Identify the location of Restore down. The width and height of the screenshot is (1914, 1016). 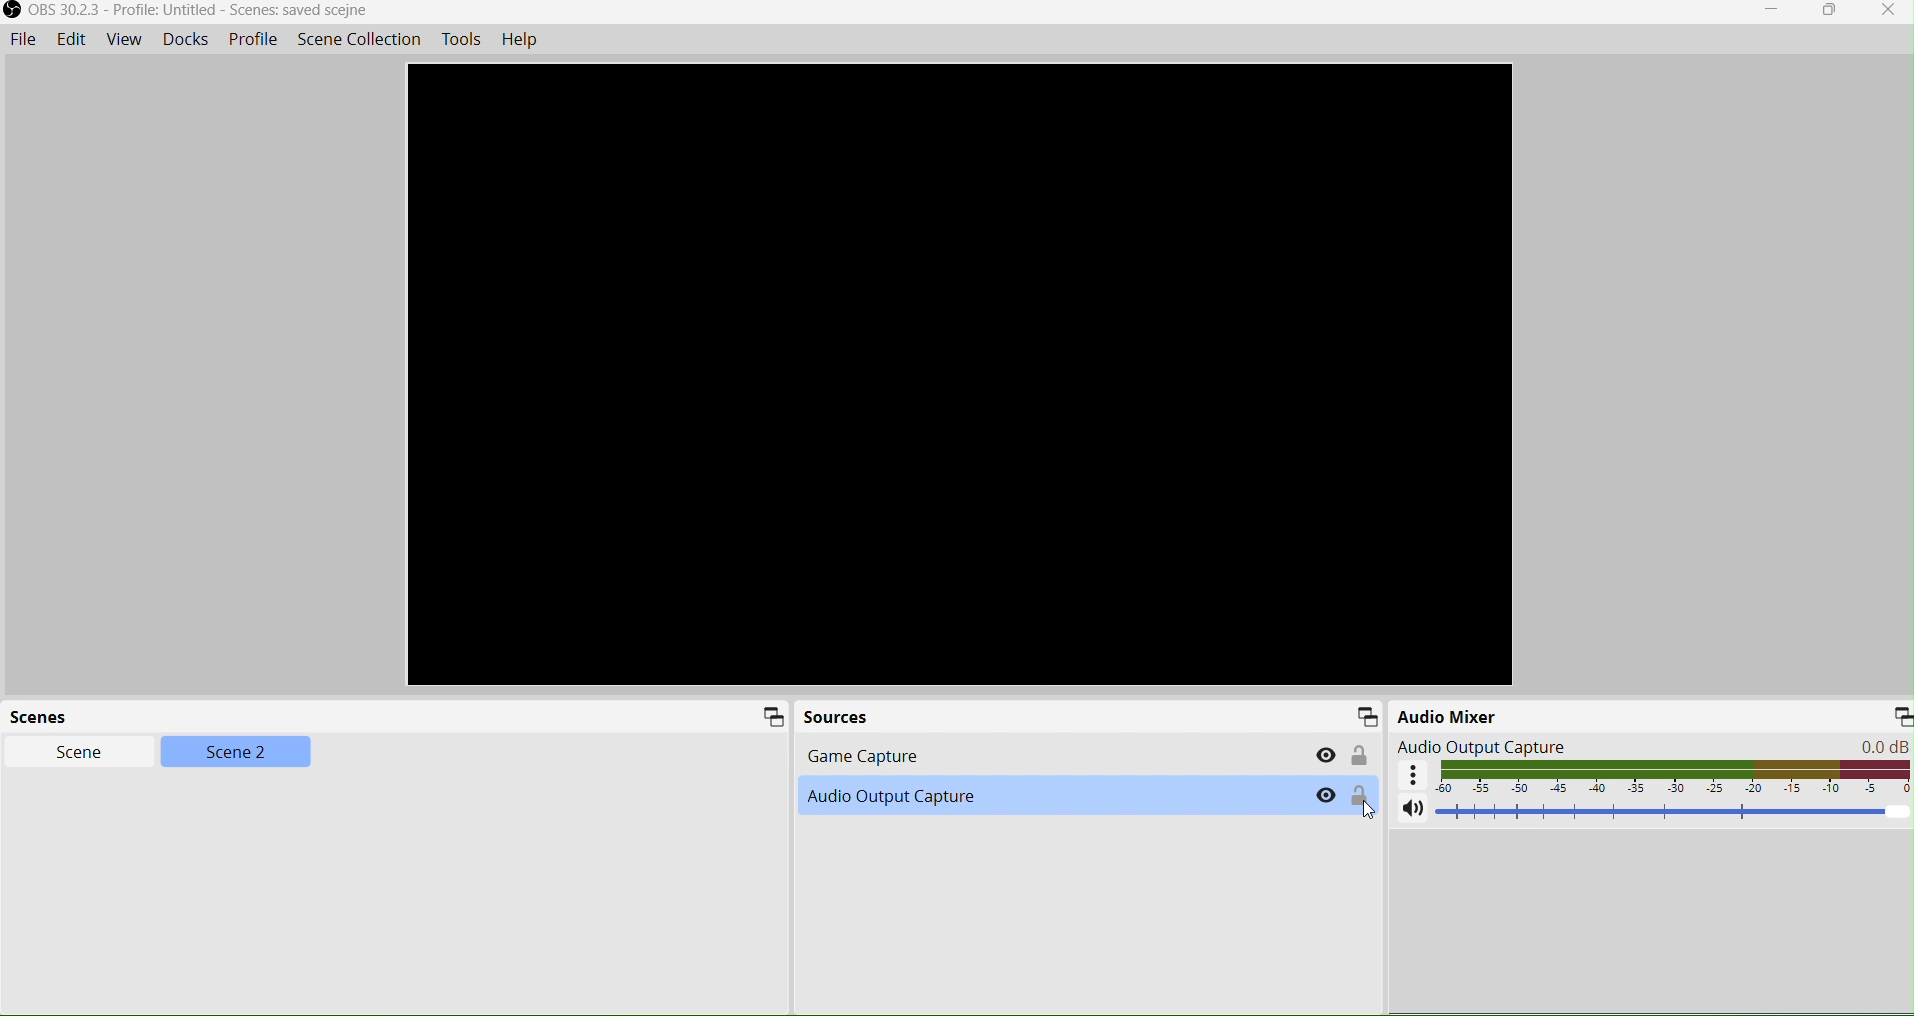
(1839, 12).